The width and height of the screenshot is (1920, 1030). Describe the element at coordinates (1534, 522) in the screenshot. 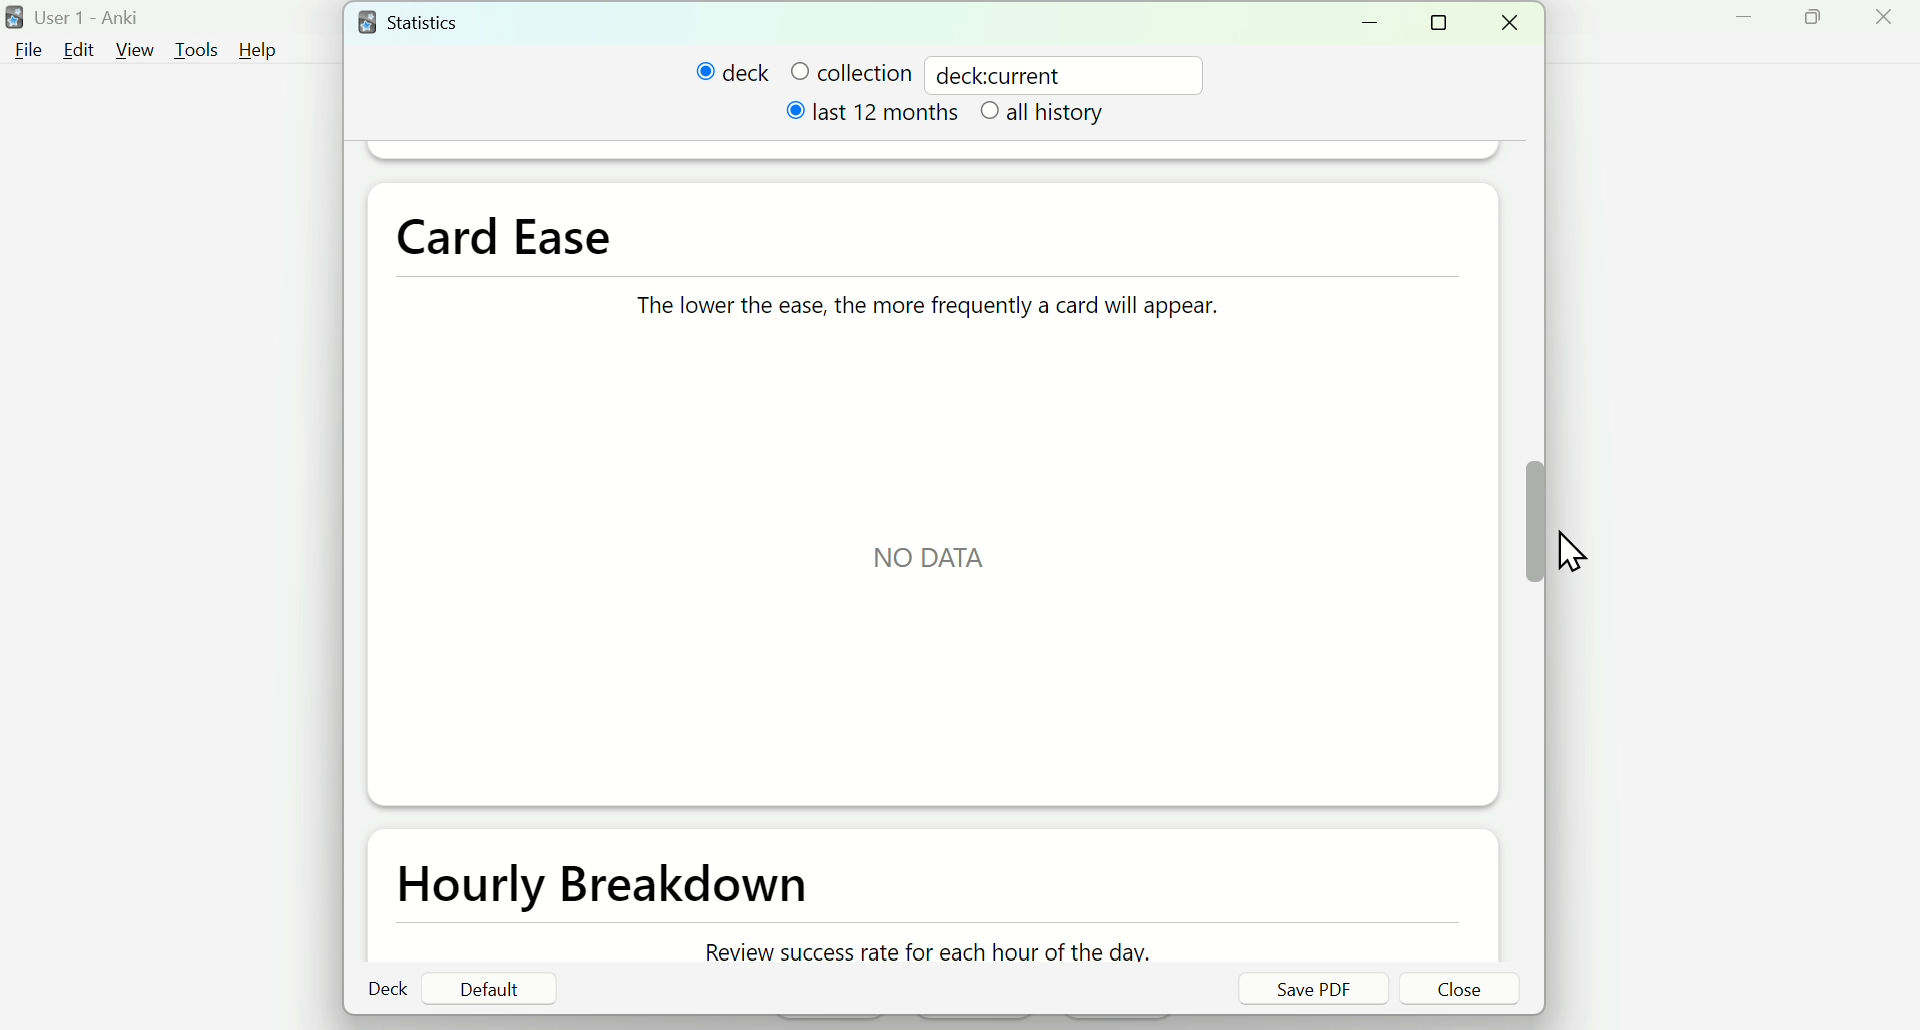

I see `Vertical scrollbar` at that location.